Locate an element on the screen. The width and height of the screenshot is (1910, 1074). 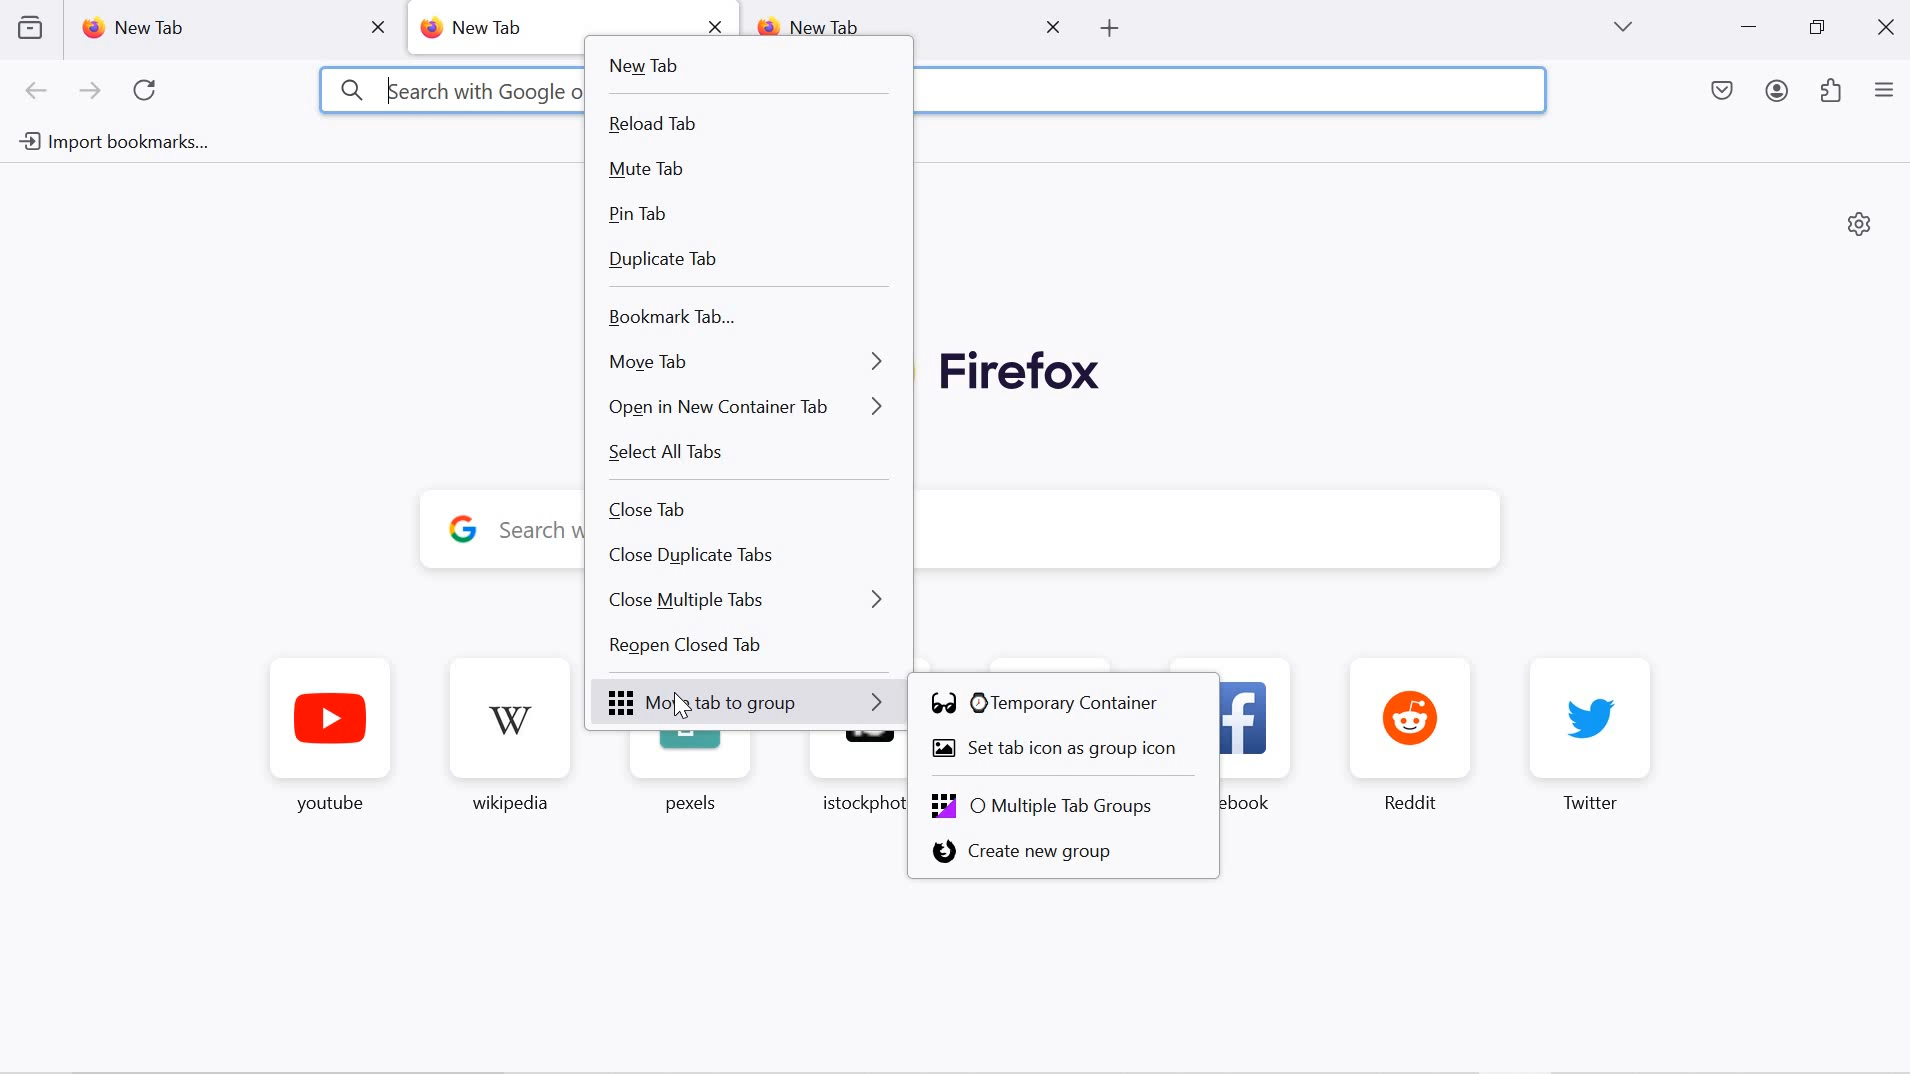
close is located at coordinates (1889, 25).